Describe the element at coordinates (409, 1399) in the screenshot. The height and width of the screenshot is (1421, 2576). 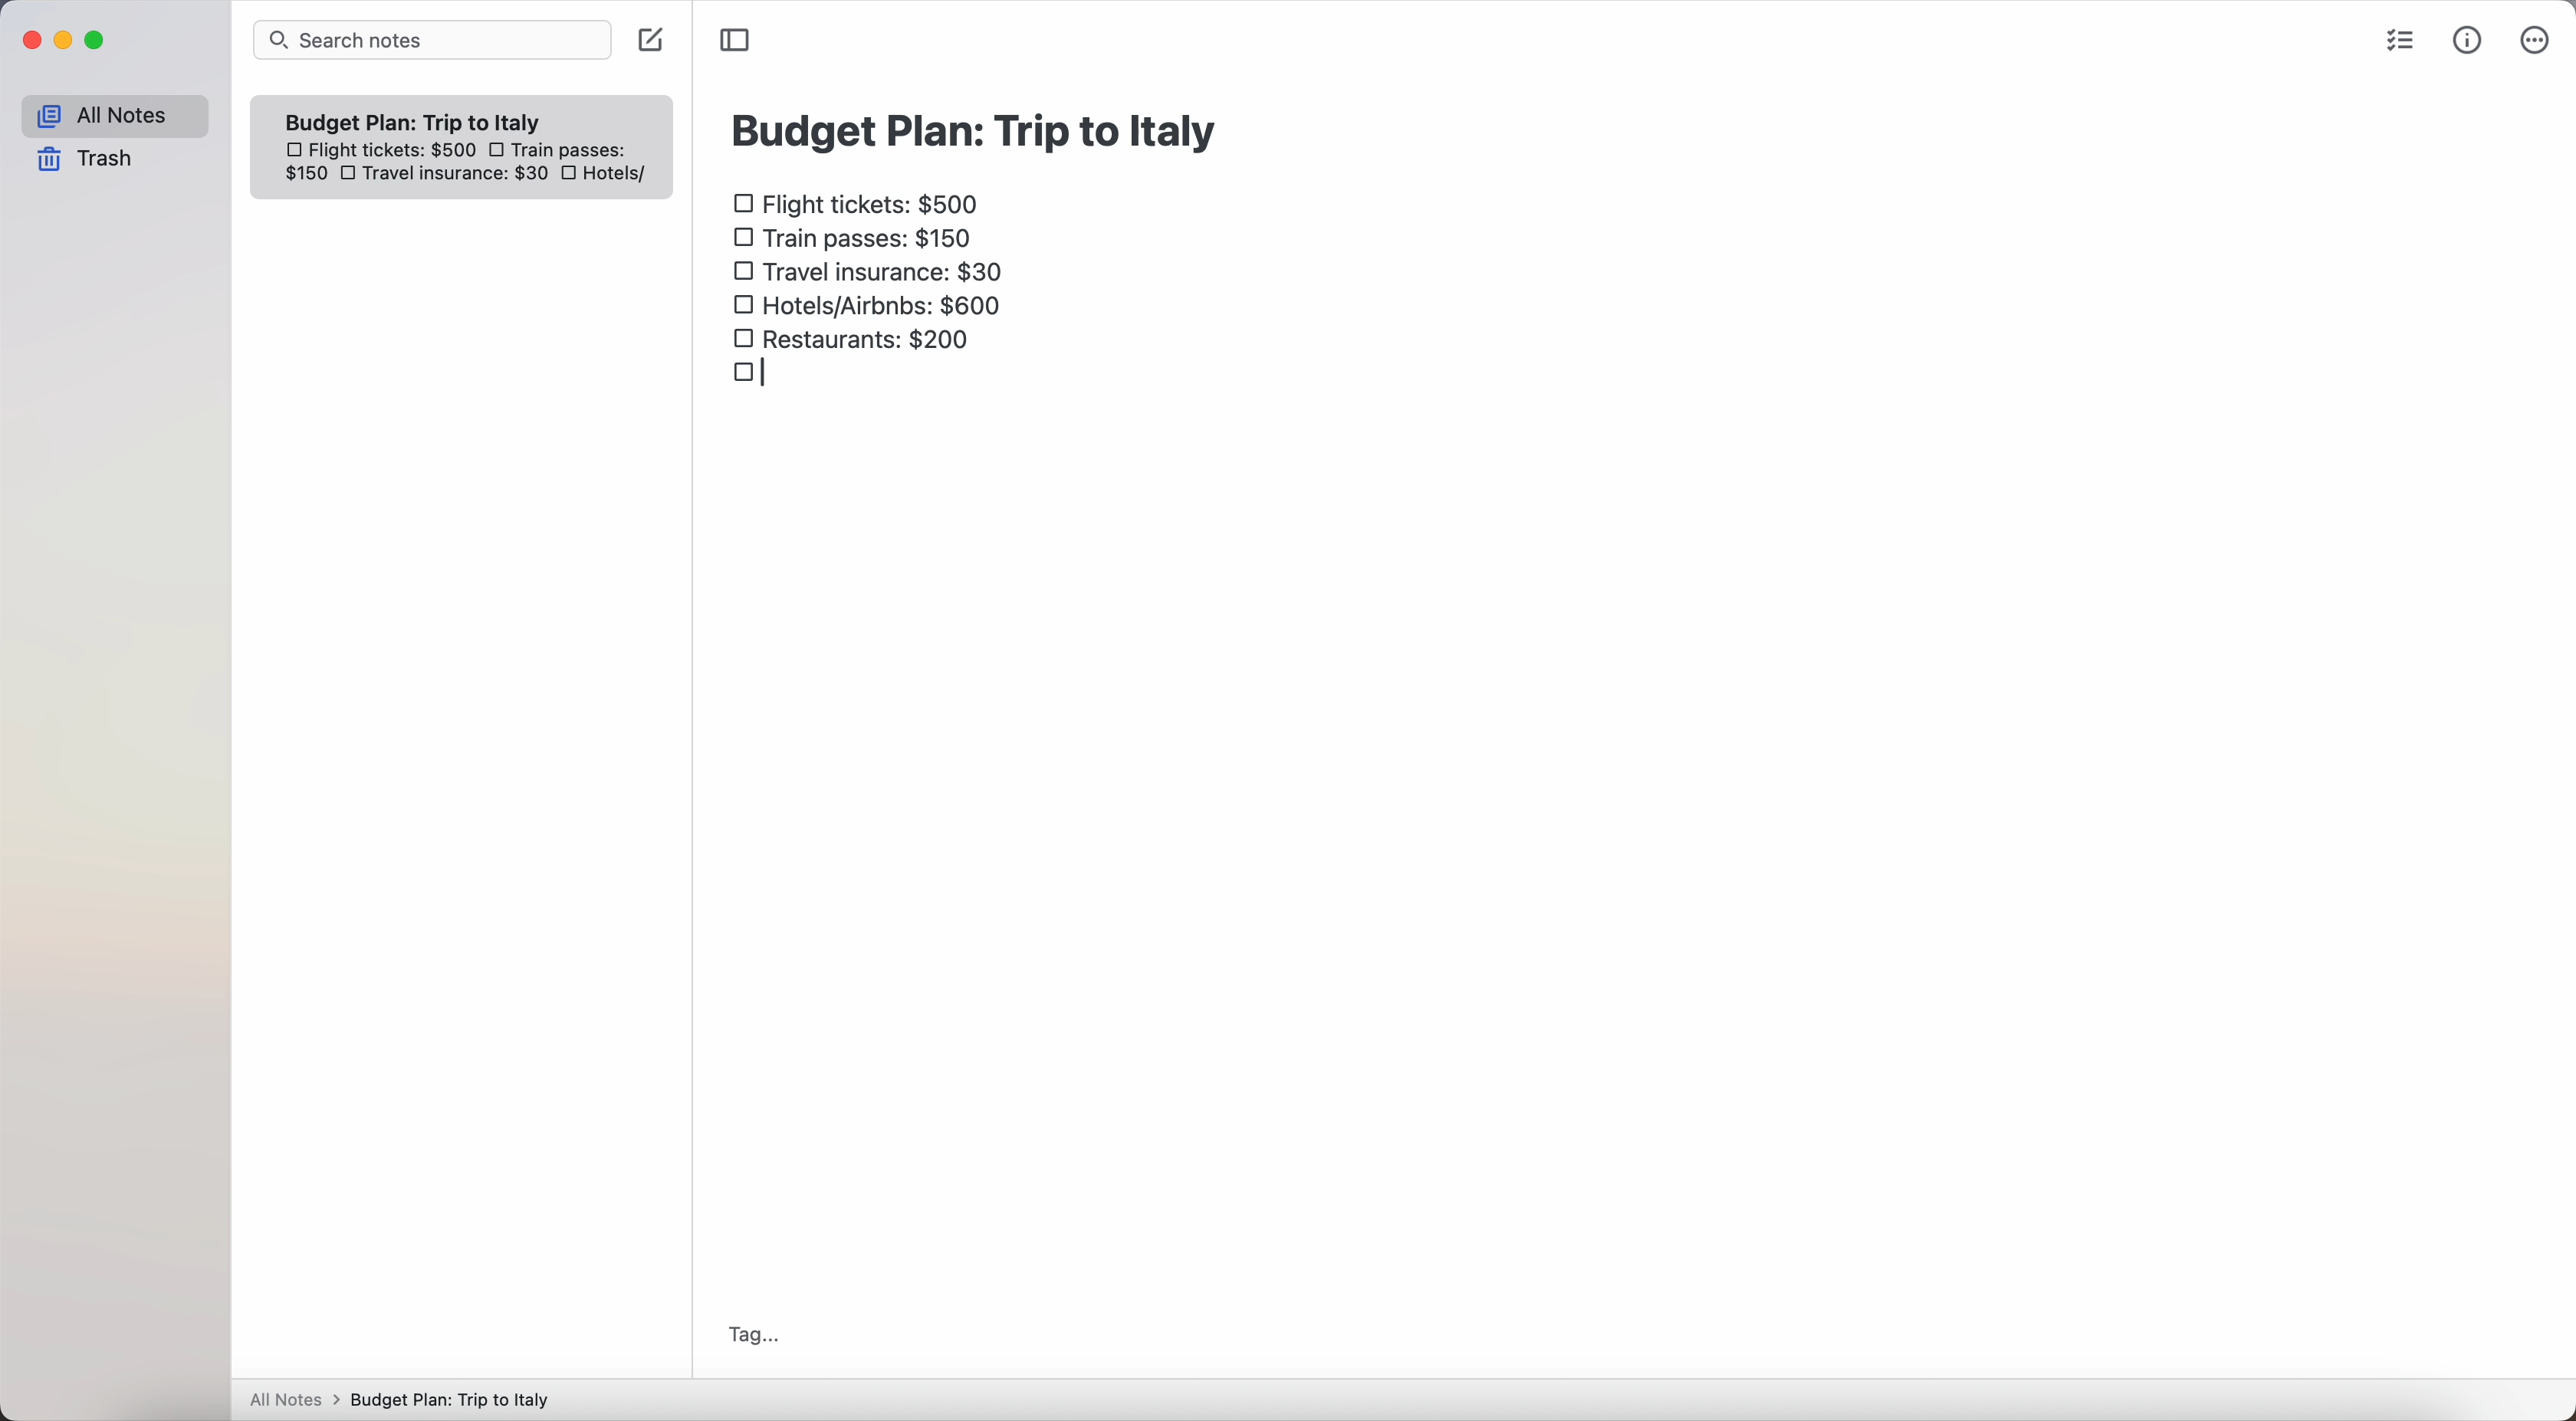
I see `All notes > Budget Plan: Trip to Italy` at that location.